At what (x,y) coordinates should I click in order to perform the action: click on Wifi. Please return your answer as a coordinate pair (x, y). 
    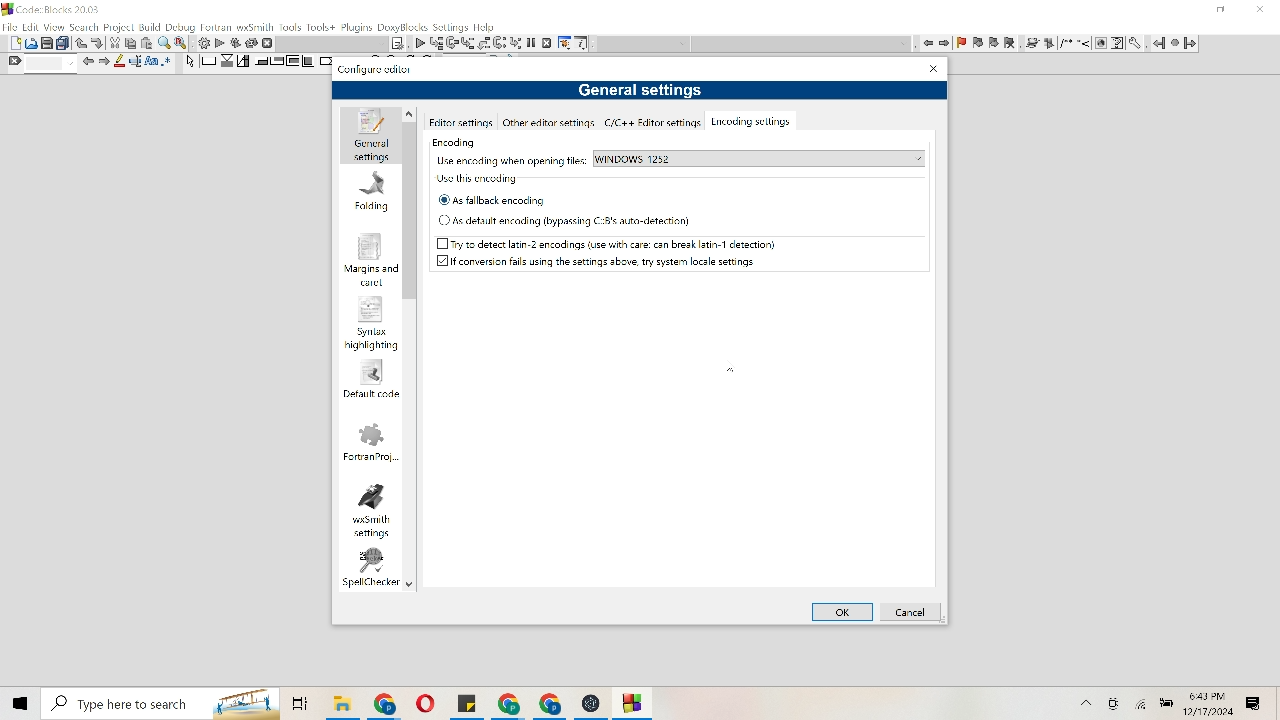
    Looking at the image, I should click on (1143, 703).